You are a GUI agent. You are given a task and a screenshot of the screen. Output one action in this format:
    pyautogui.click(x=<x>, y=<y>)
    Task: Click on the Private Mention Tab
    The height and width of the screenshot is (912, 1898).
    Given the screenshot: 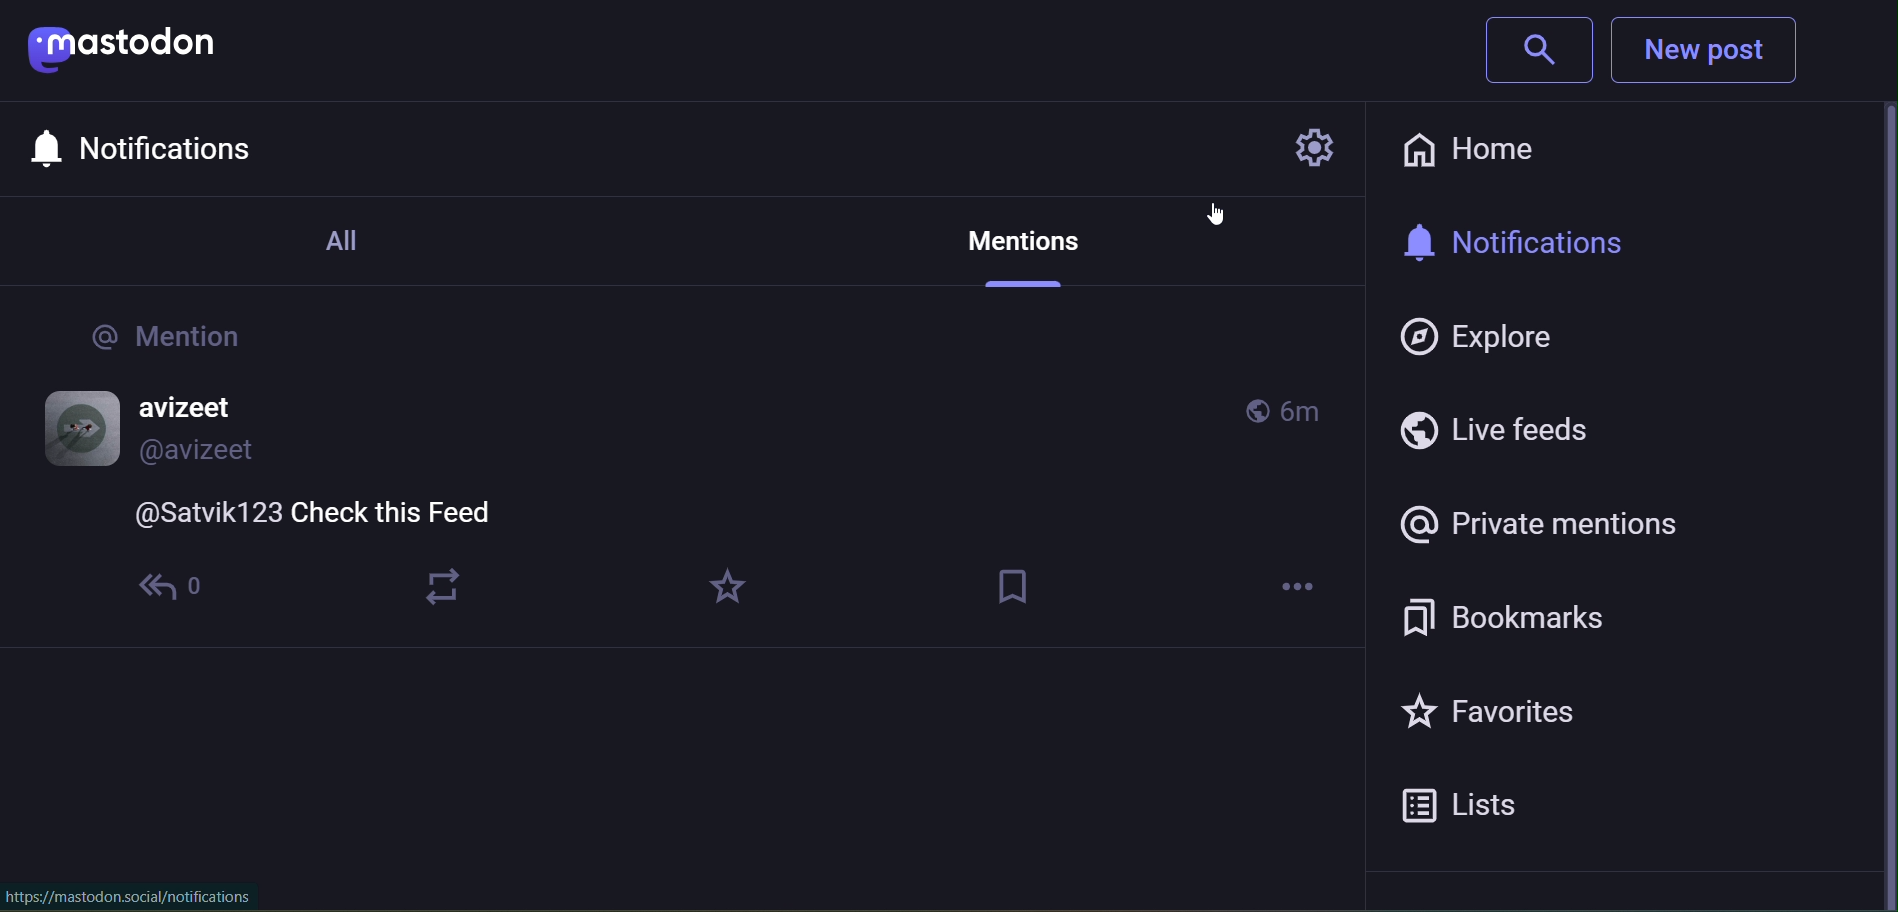 What is the action you would take?
    pyautogui.click(x=1024, y=257)
    